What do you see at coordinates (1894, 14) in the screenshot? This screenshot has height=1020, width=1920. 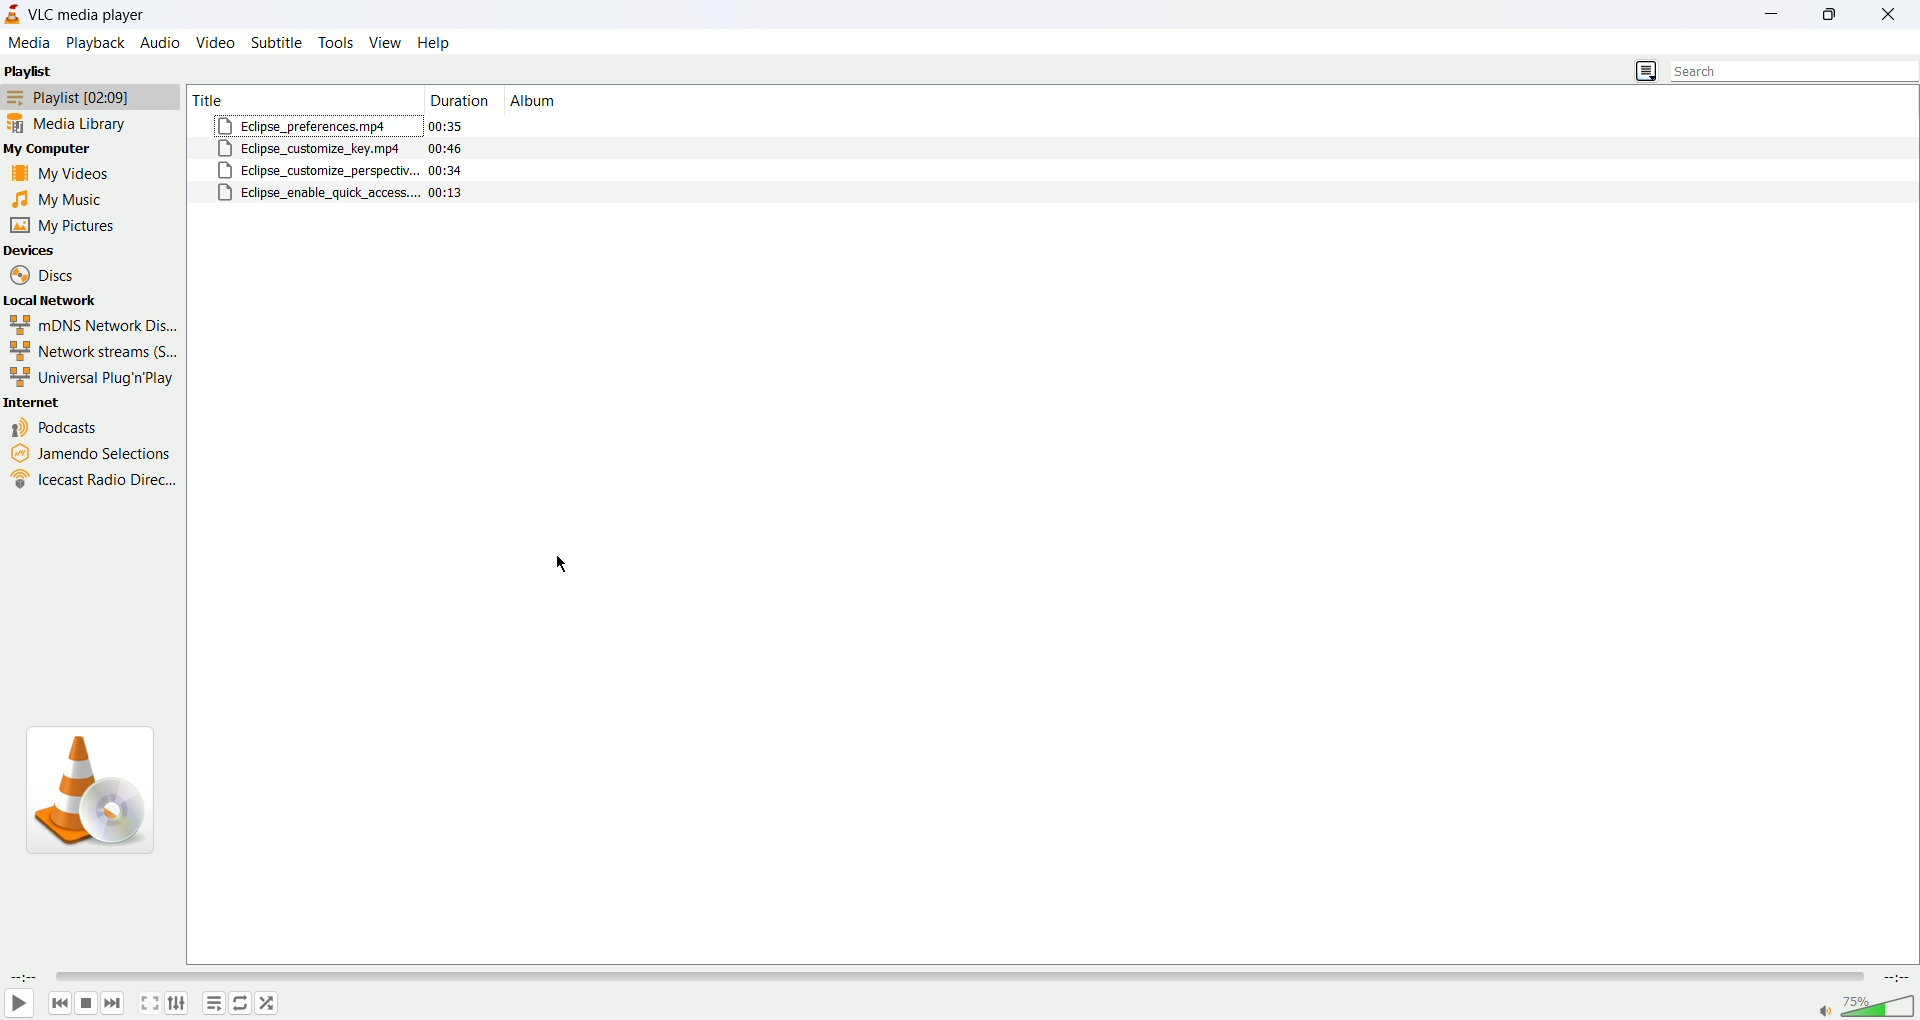 I see `close` at bounding box center [1894, 14].